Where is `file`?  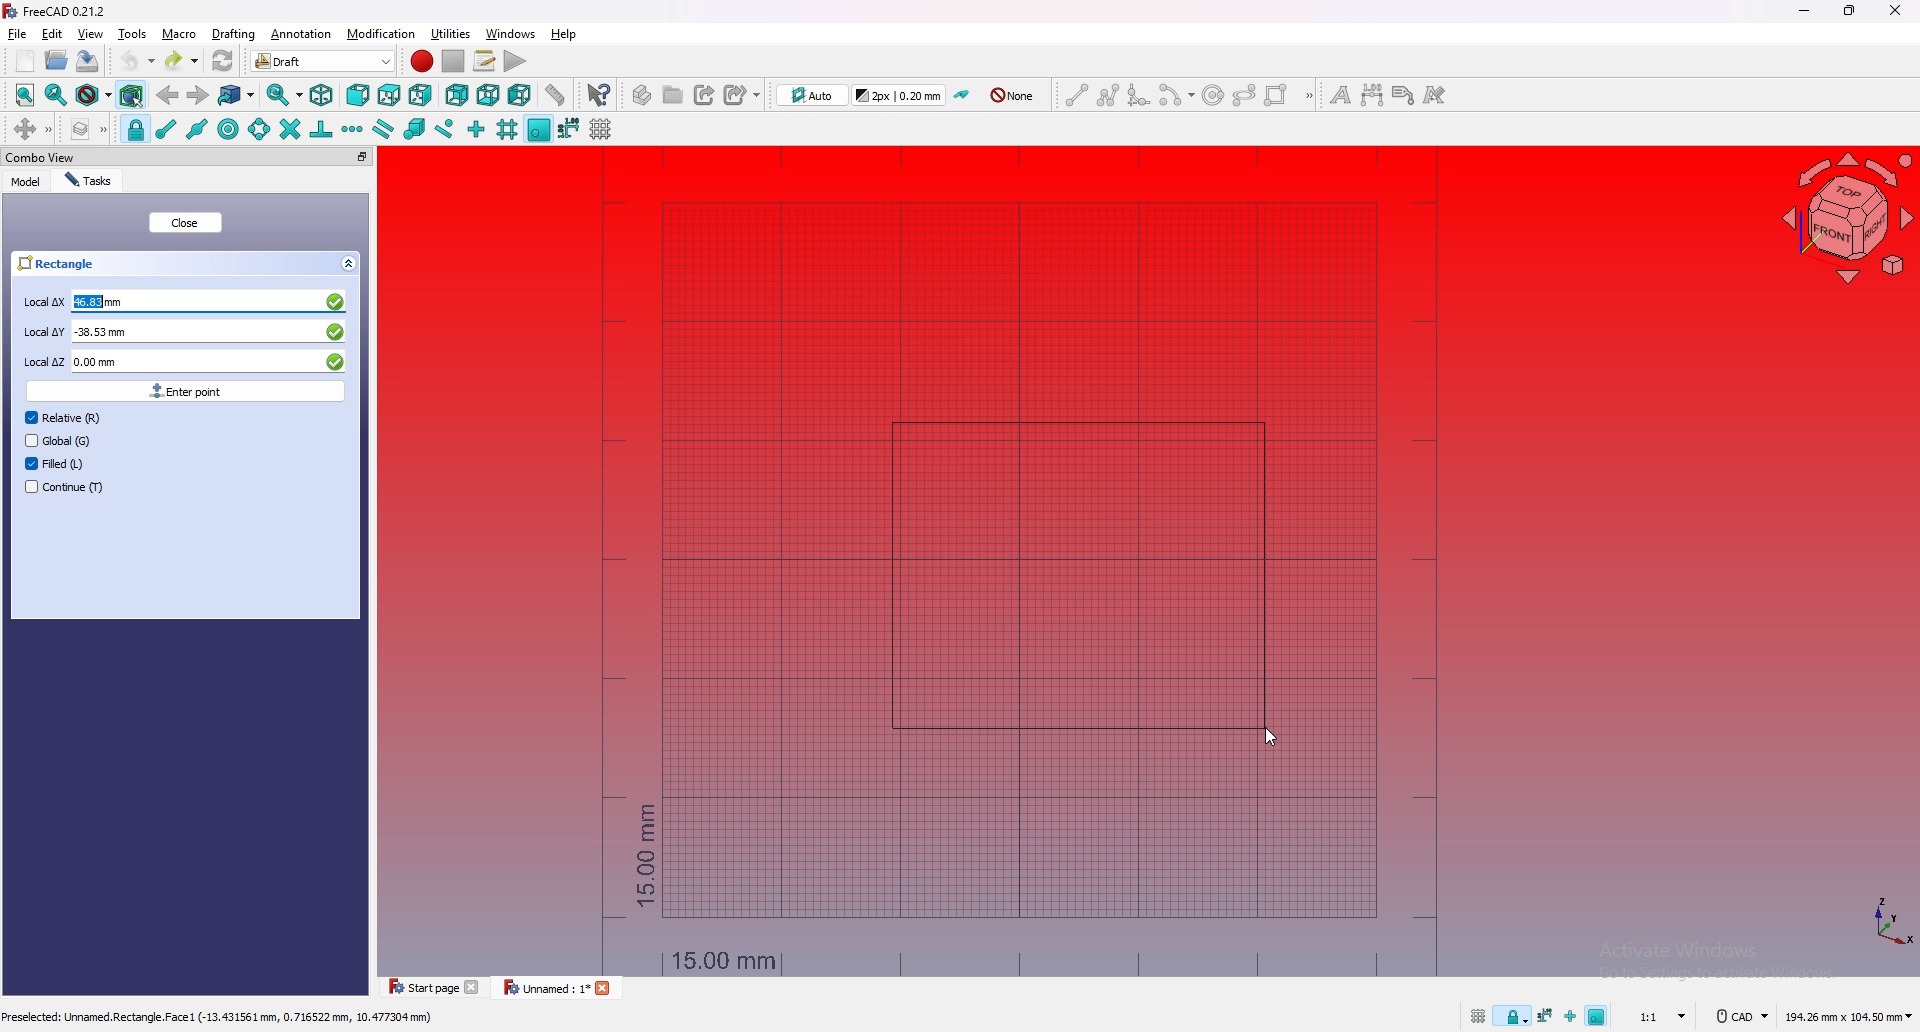
file is located at coordinates (18, 34).